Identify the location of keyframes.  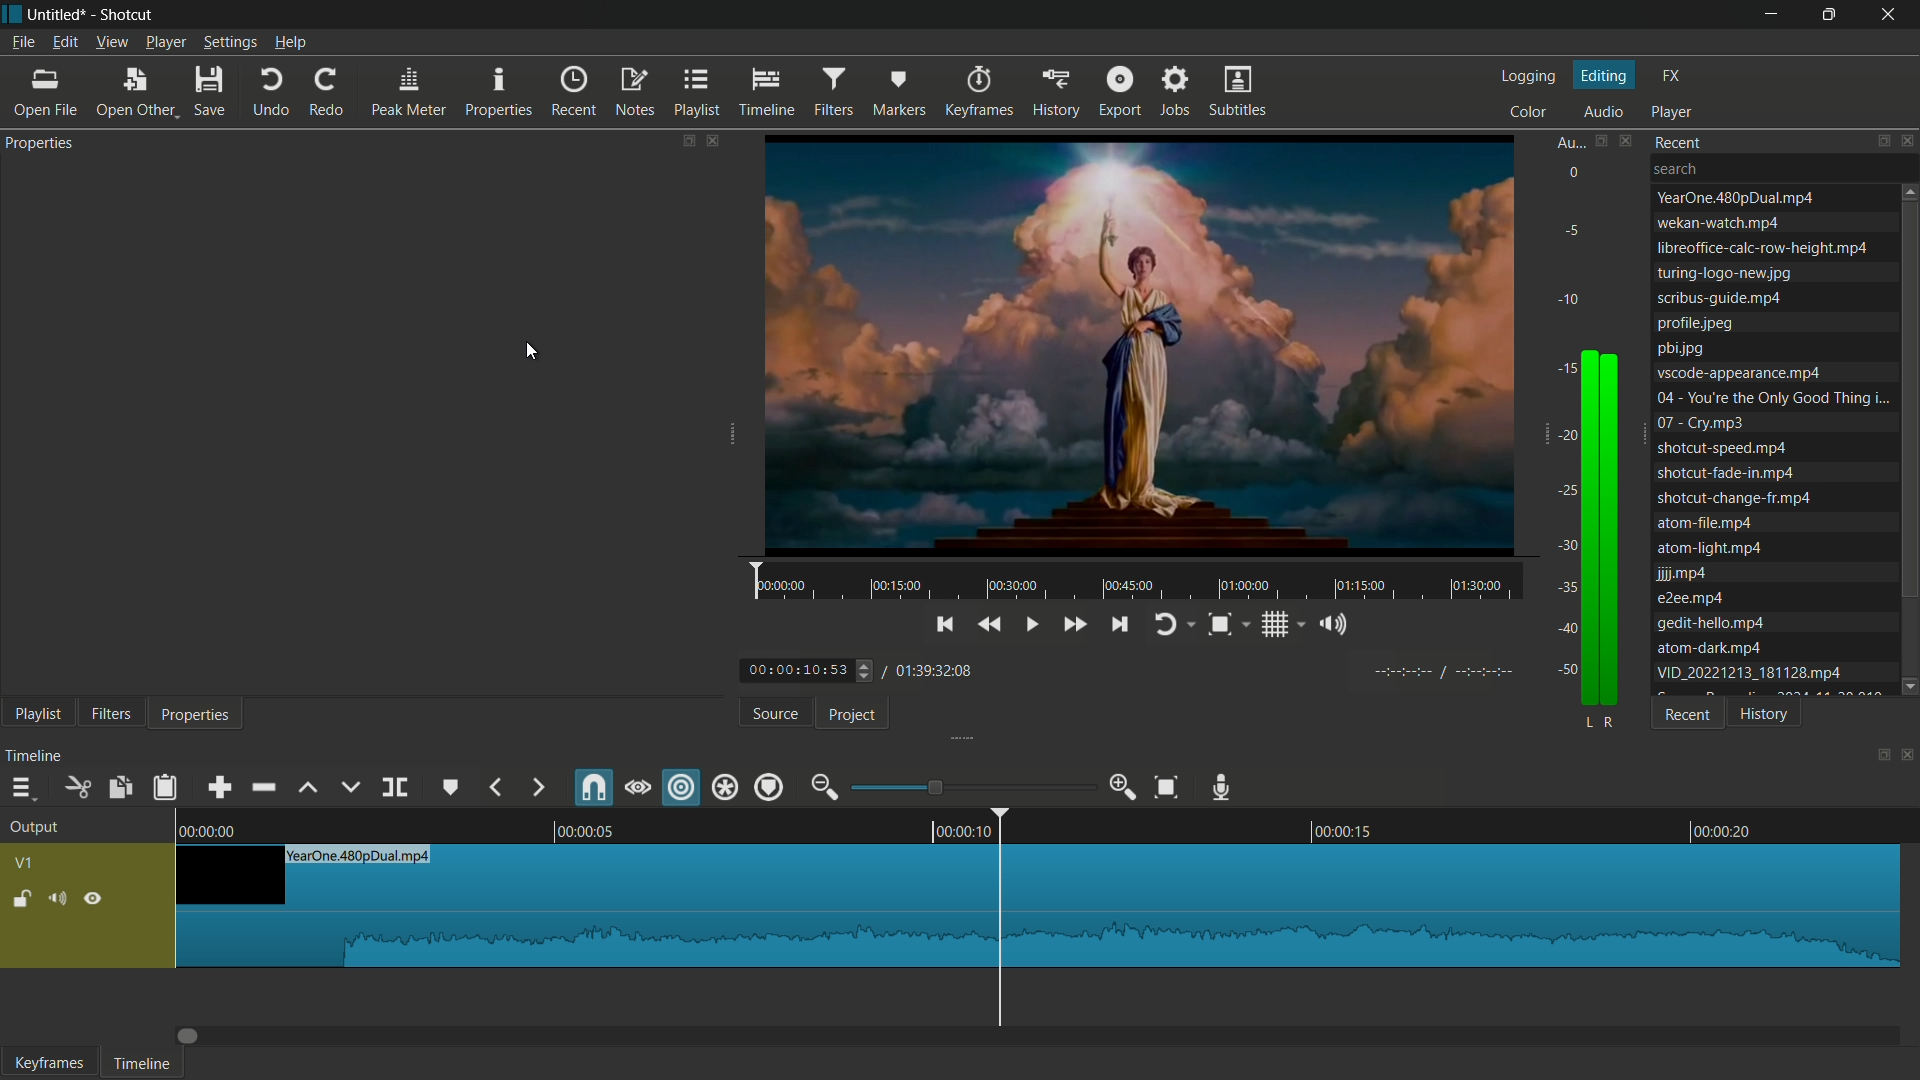
(49, 1063).